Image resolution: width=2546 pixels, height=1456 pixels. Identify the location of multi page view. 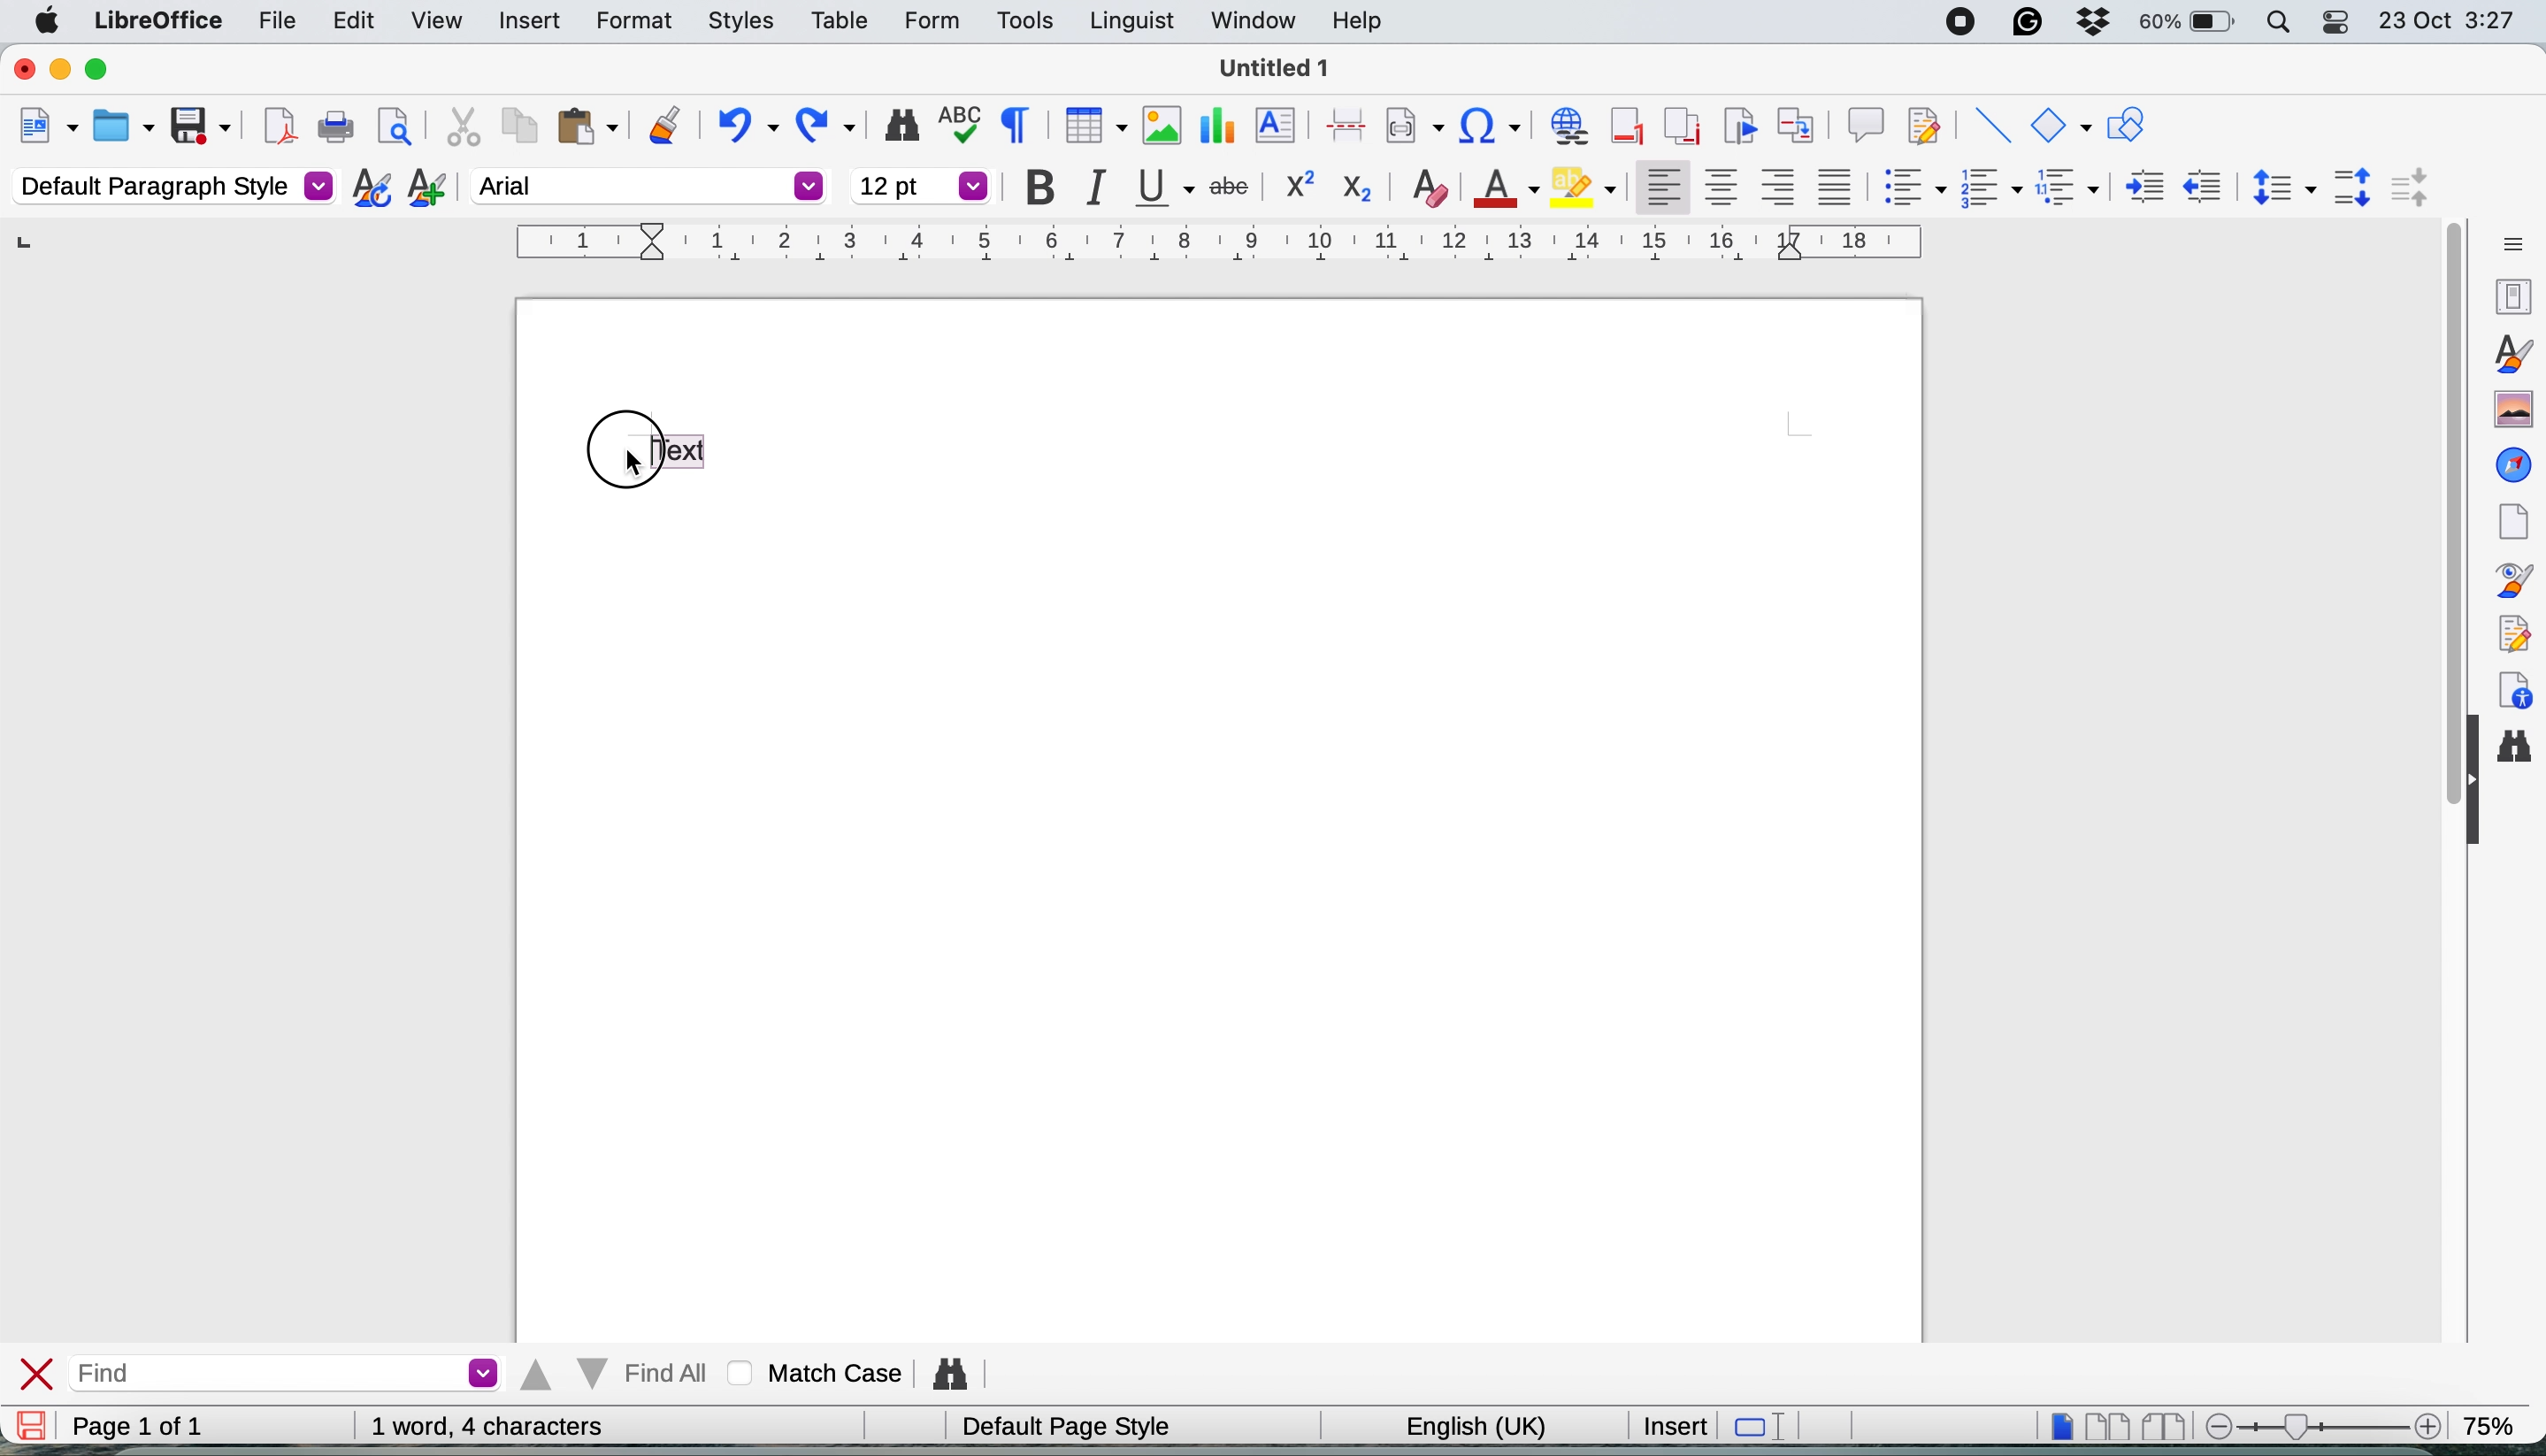
(2106, 1424).